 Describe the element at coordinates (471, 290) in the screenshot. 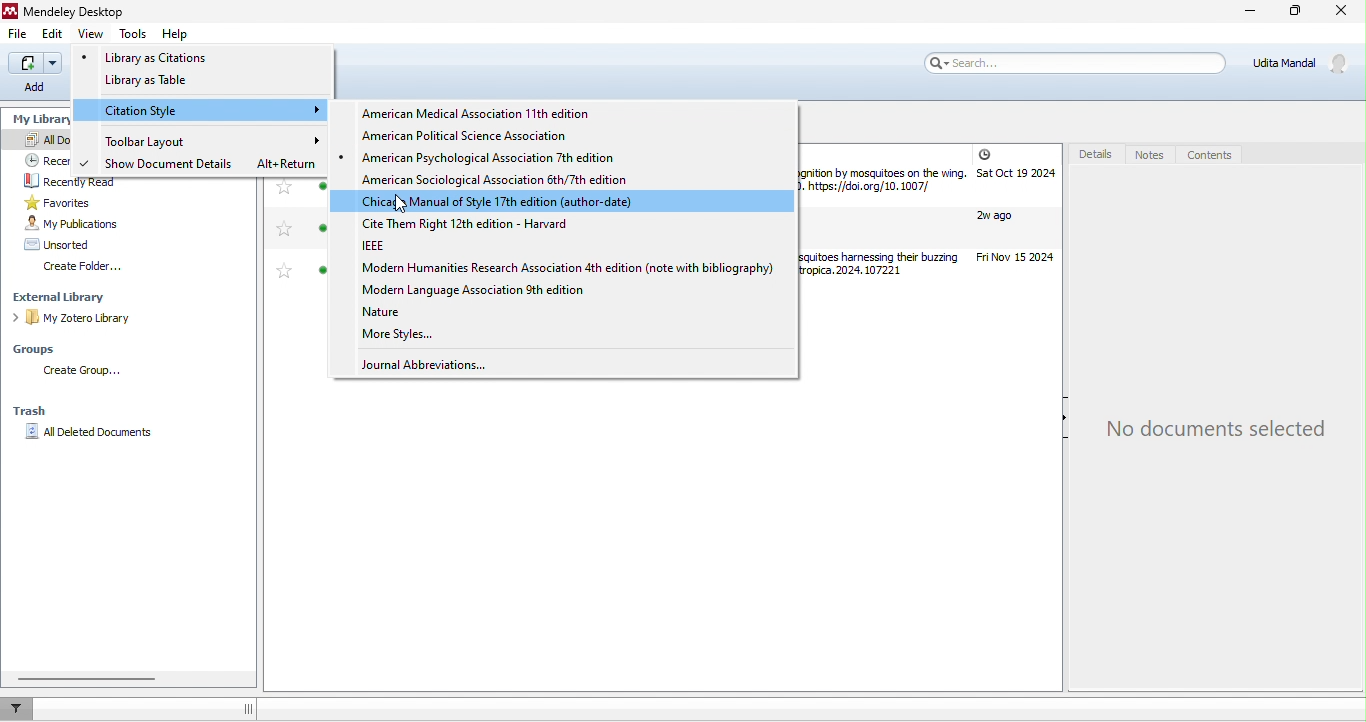

I see `modern language association 9th edition` at that location.